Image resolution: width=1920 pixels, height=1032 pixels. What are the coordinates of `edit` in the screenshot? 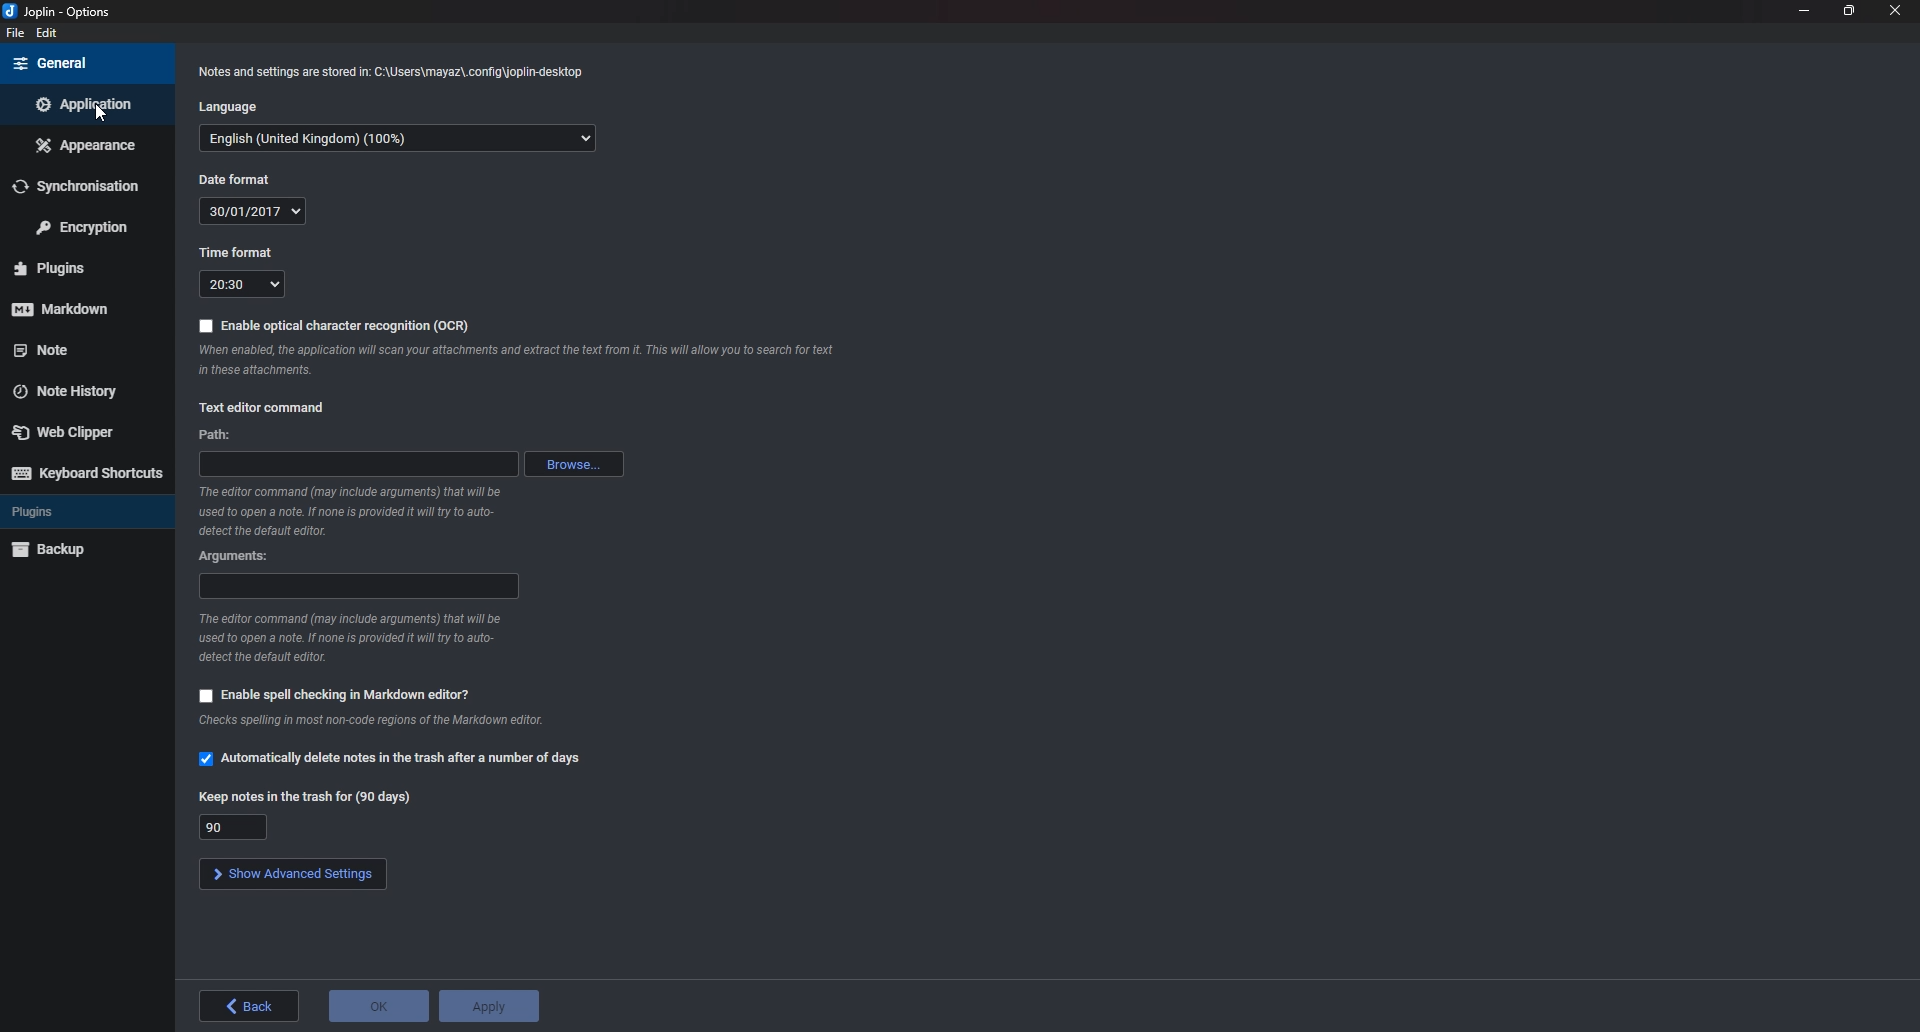 It's located at (49, 34).